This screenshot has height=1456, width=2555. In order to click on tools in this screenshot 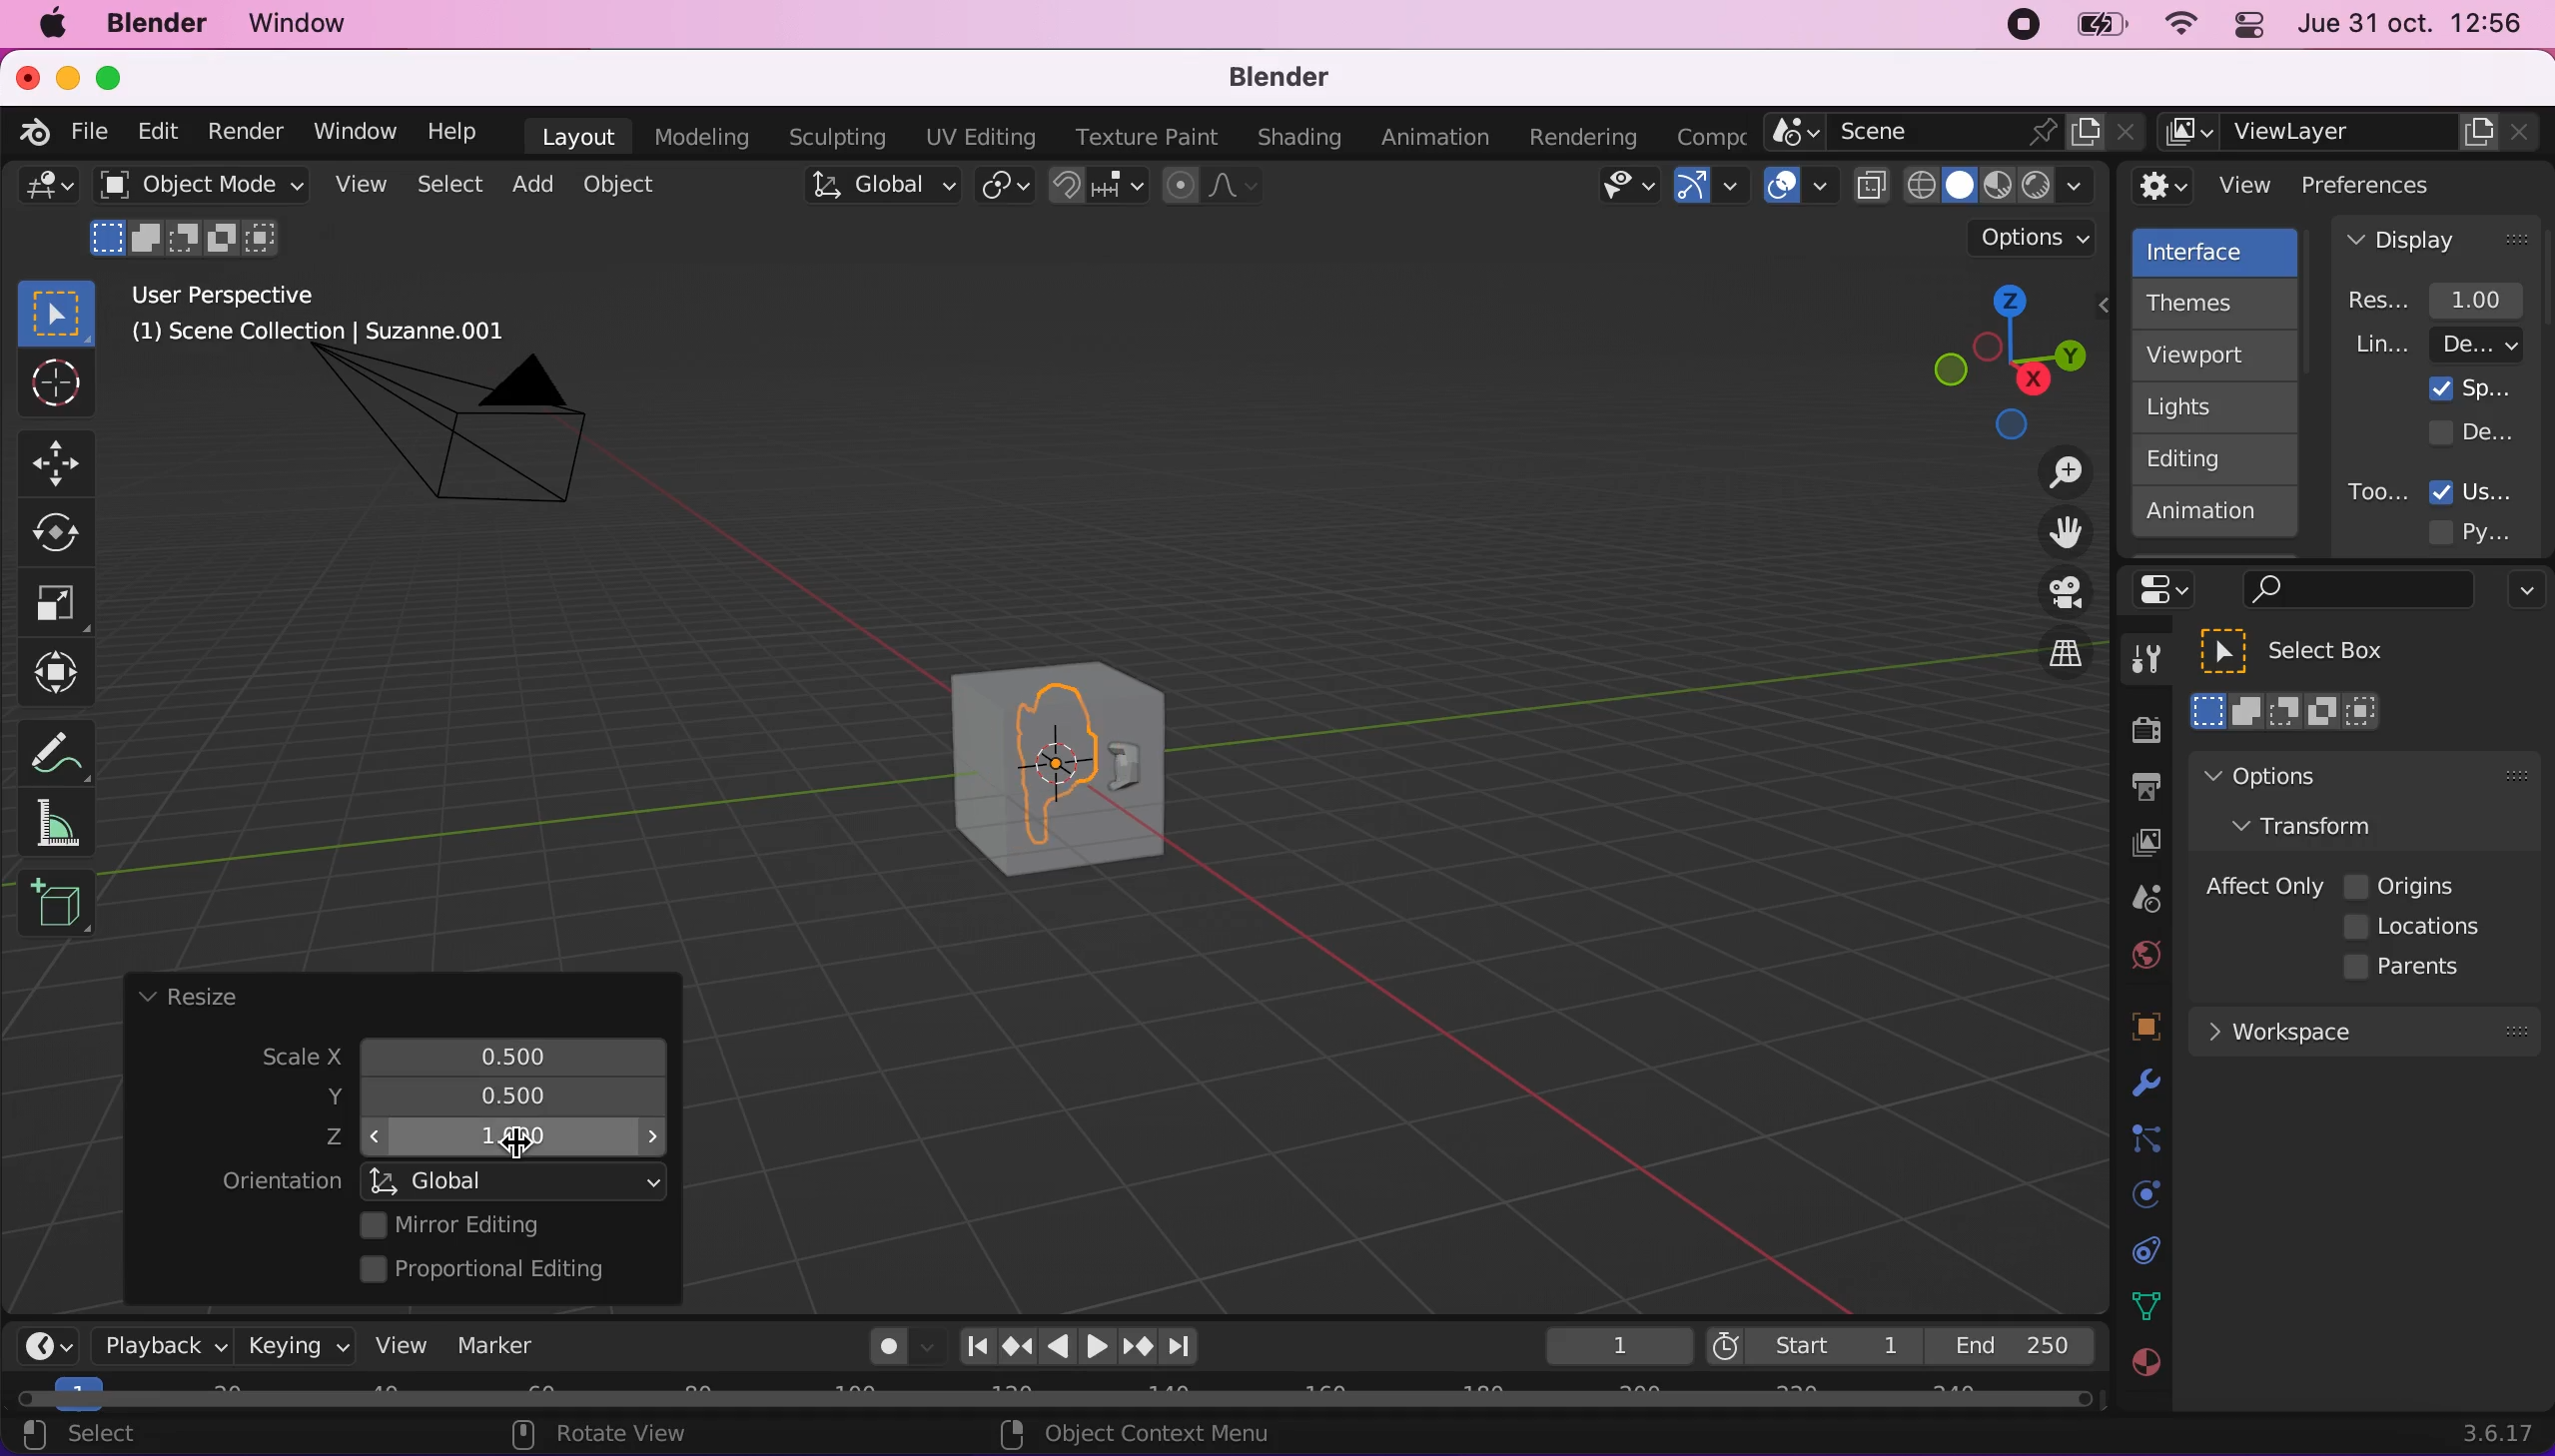, I will do `click(2135, 664)`.